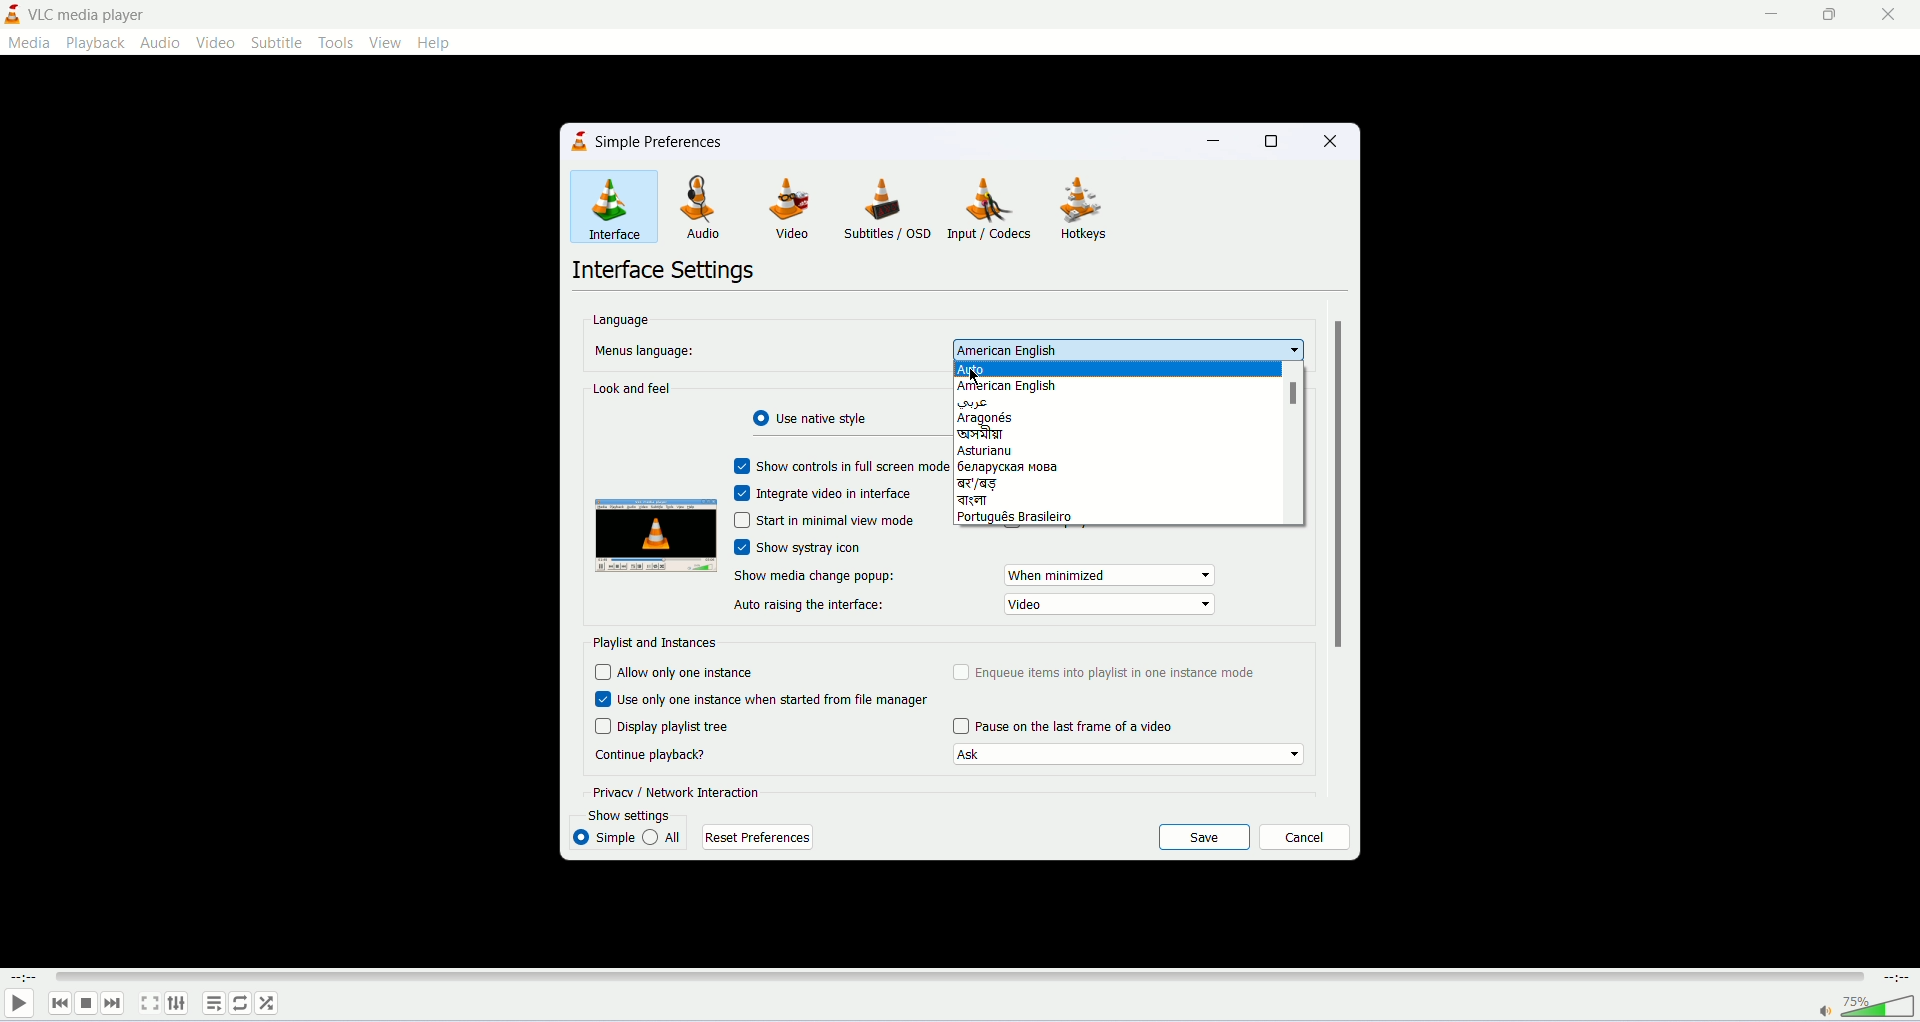 The image size is (1920, 1022). I want to click on input/codecs, so click(989, 207).